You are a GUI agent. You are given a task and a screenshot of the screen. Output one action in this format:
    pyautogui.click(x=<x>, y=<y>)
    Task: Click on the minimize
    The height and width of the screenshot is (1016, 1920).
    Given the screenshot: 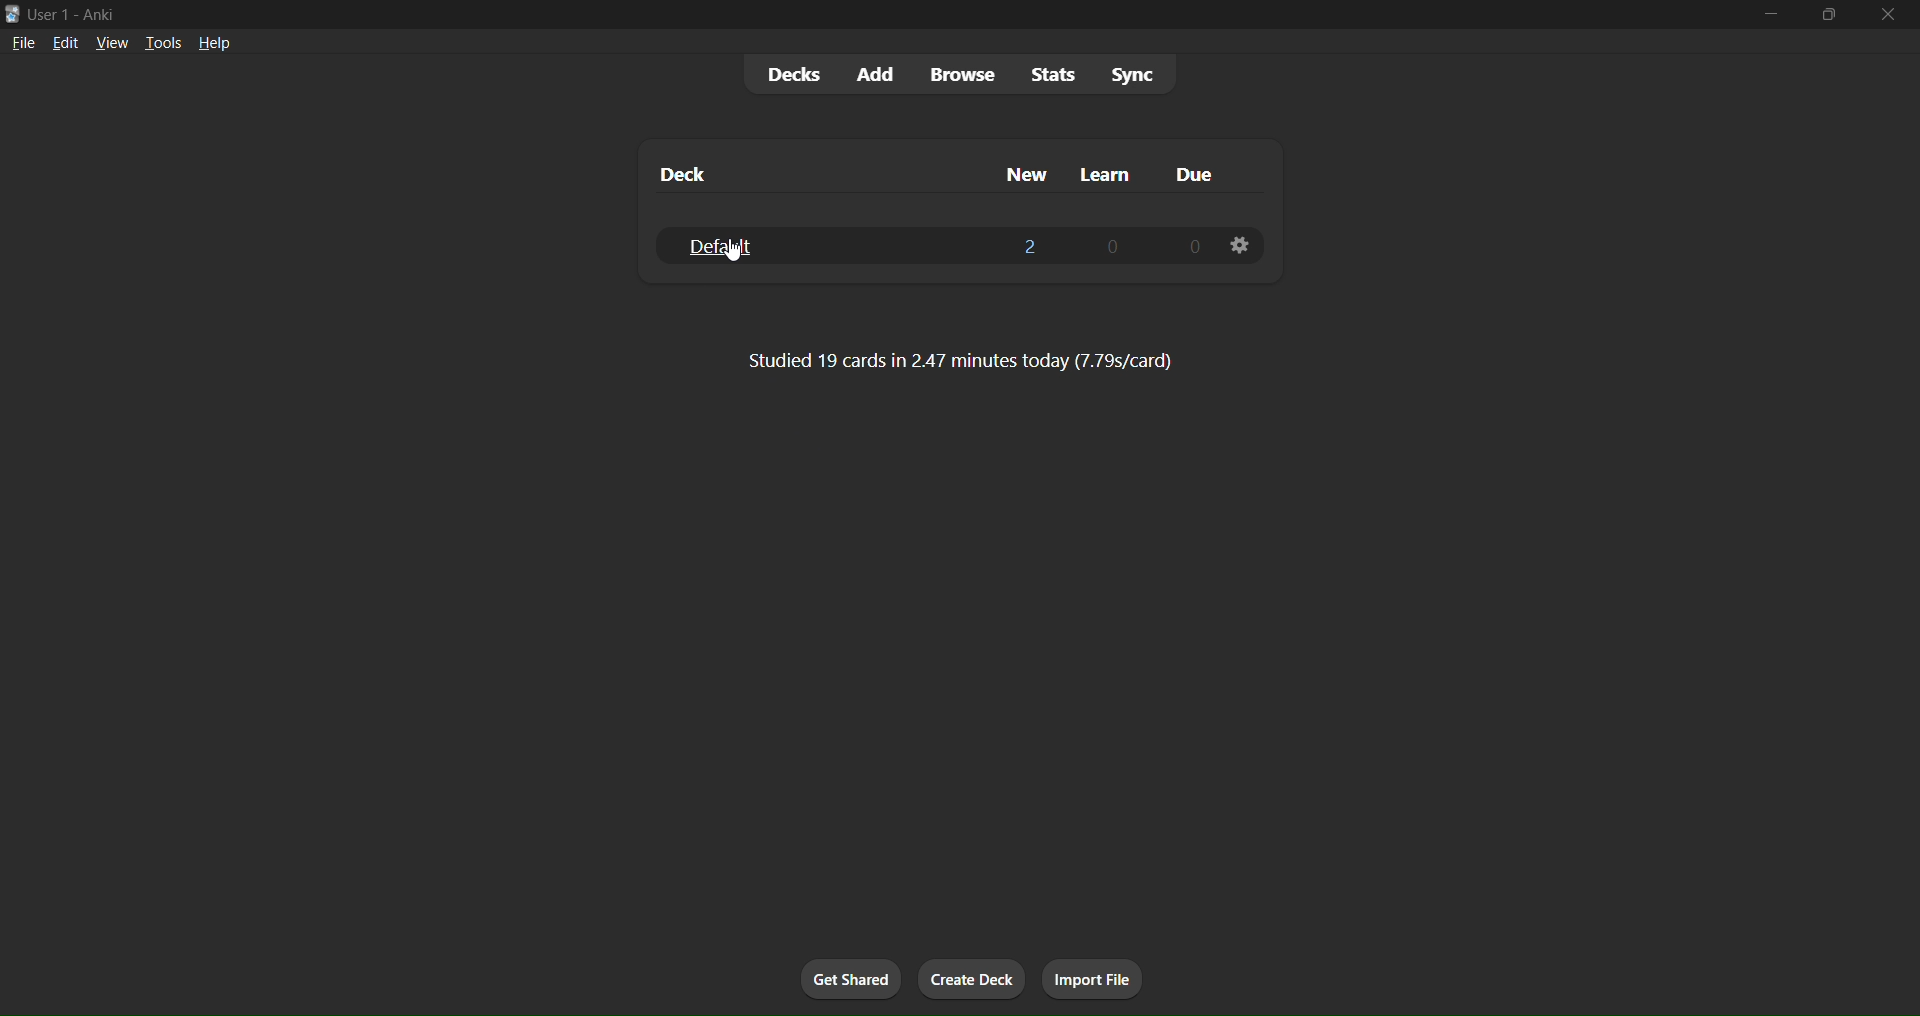 What is the action you would take?
    pyautogui.click(x=1774, y=21)
    